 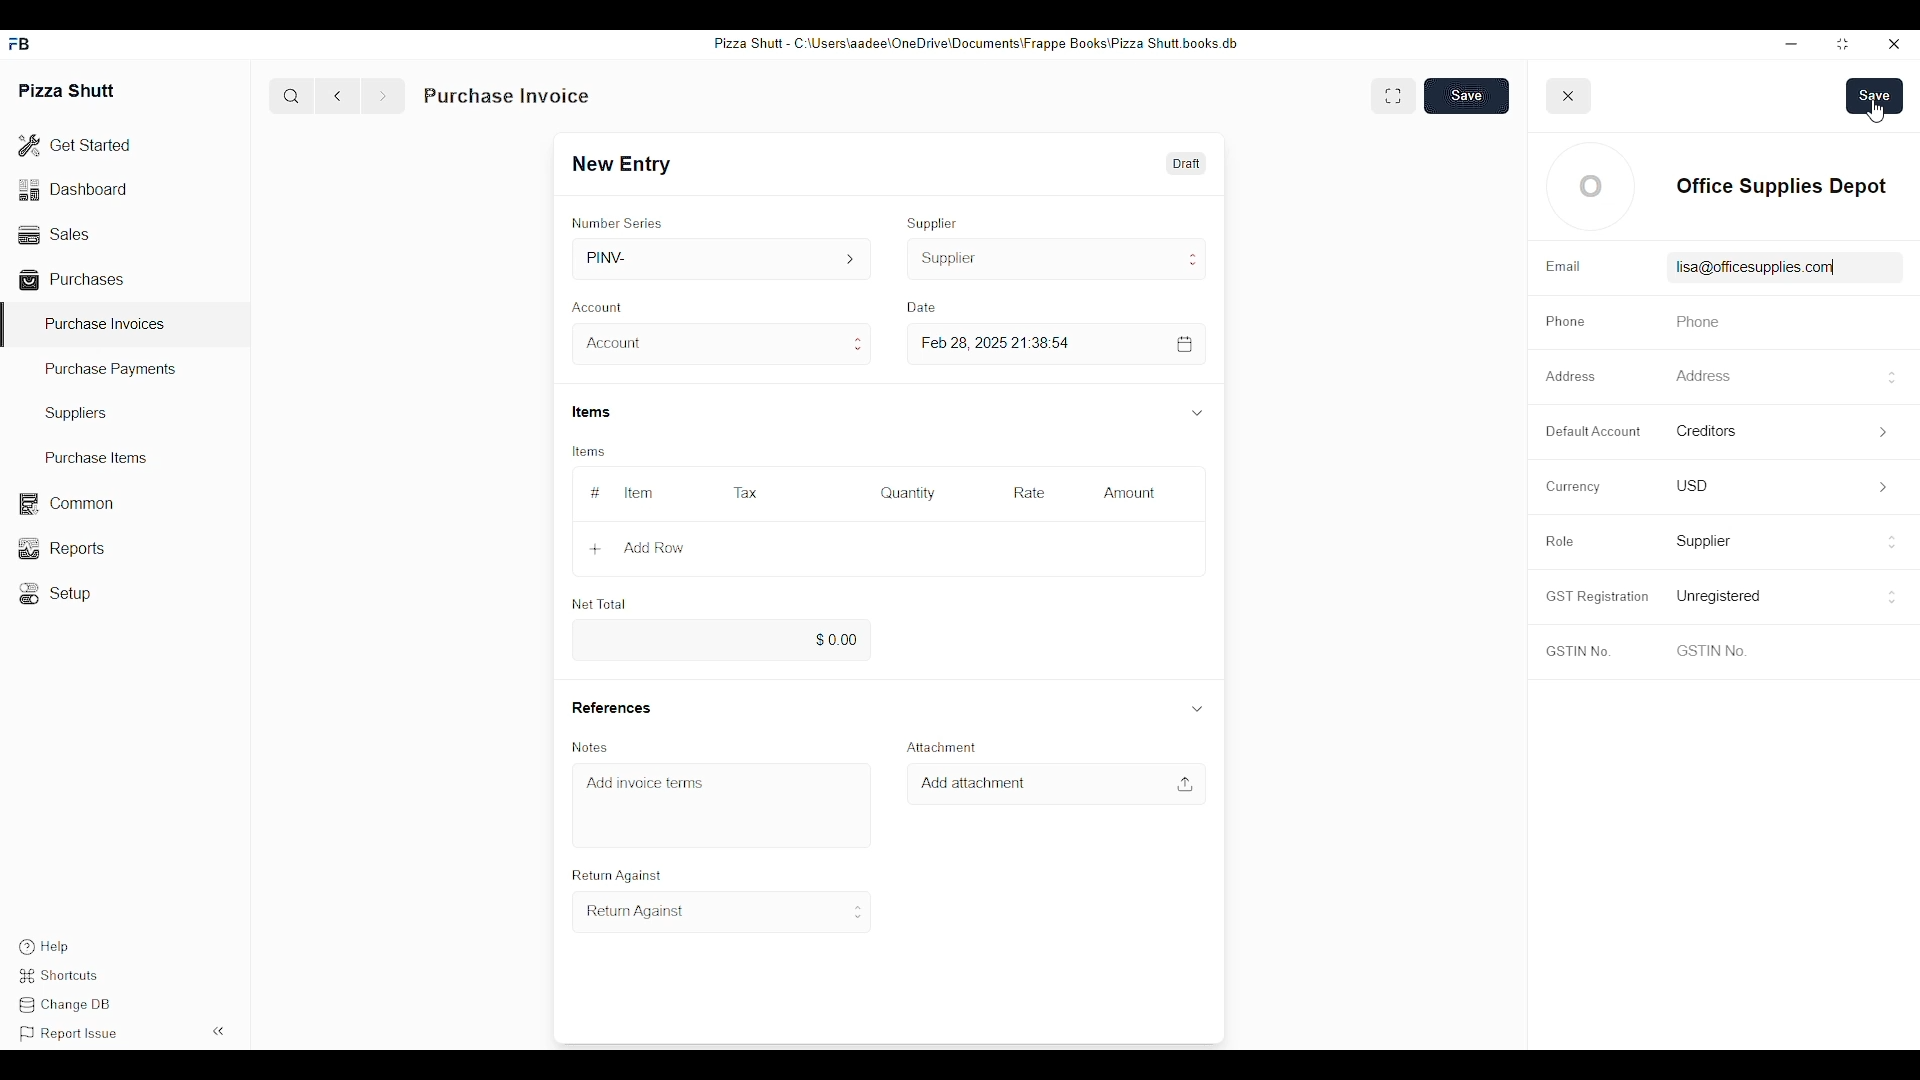 I want to click on Amount, so click(x=1132, y=493).